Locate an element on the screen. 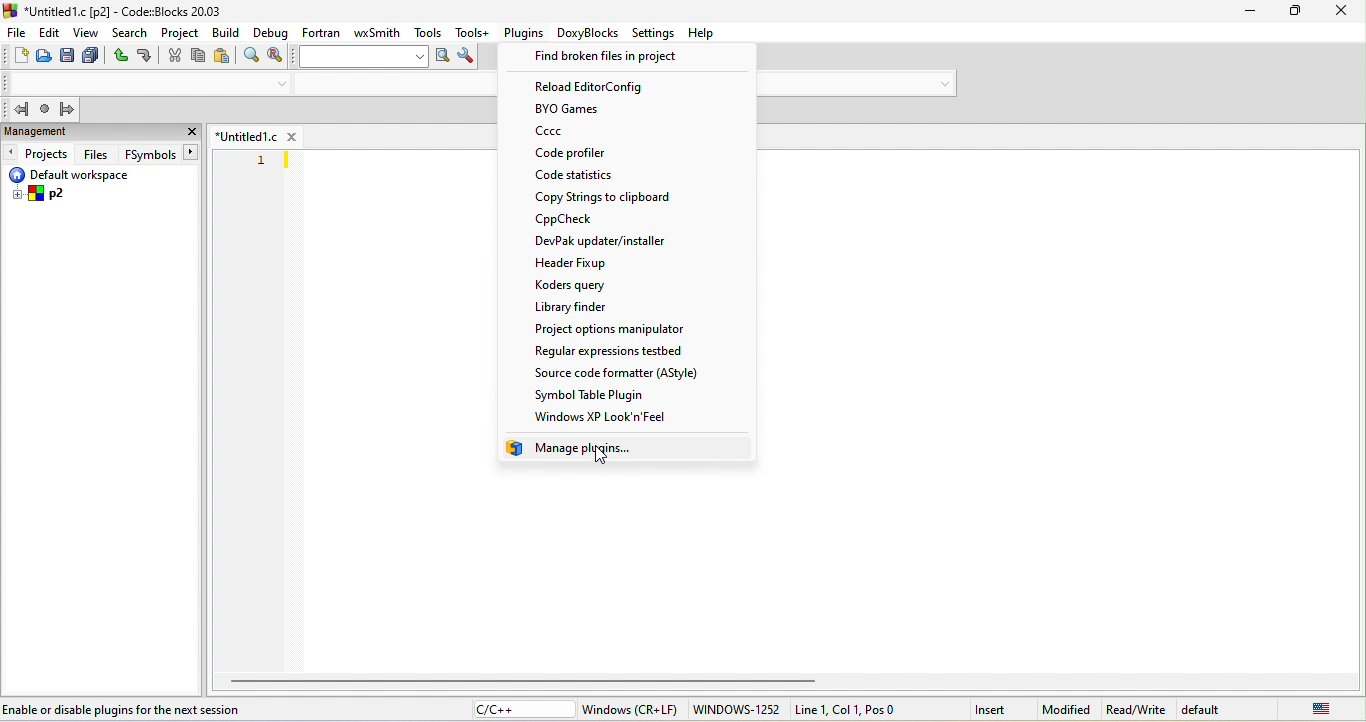 The width and height of the screenshot is (1366, 722). insert is located at coordinates (992, 709).